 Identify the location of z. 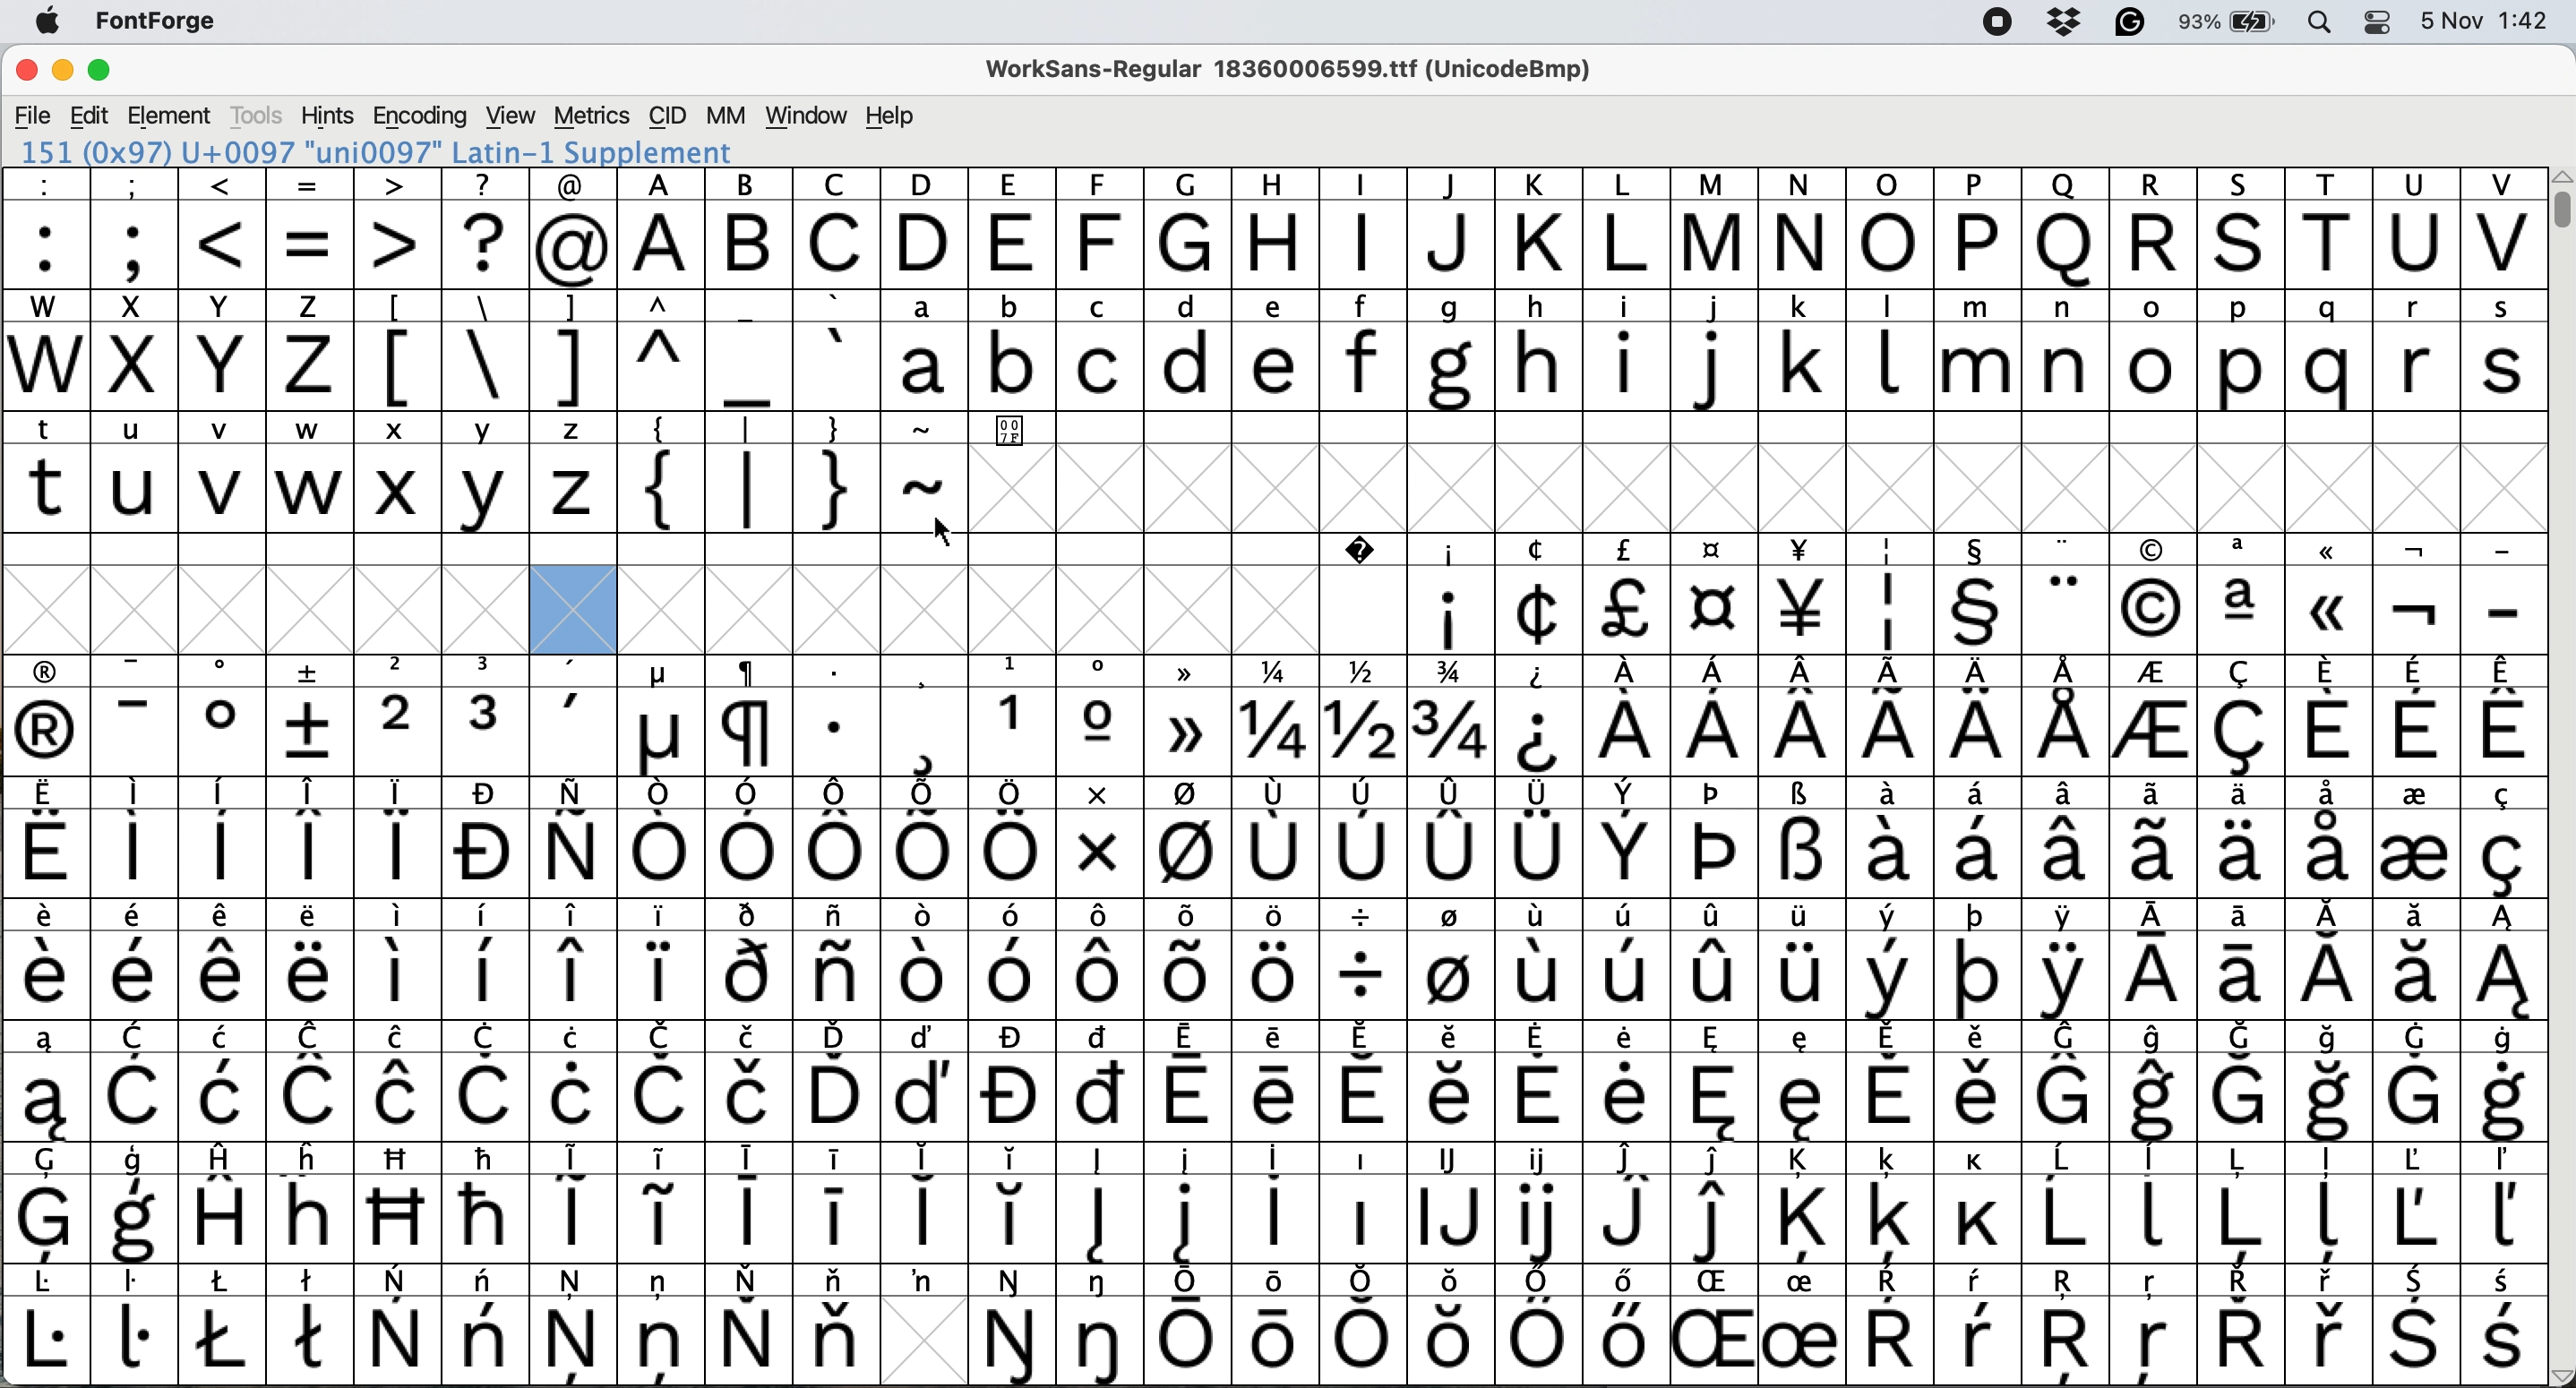
(310, 349).